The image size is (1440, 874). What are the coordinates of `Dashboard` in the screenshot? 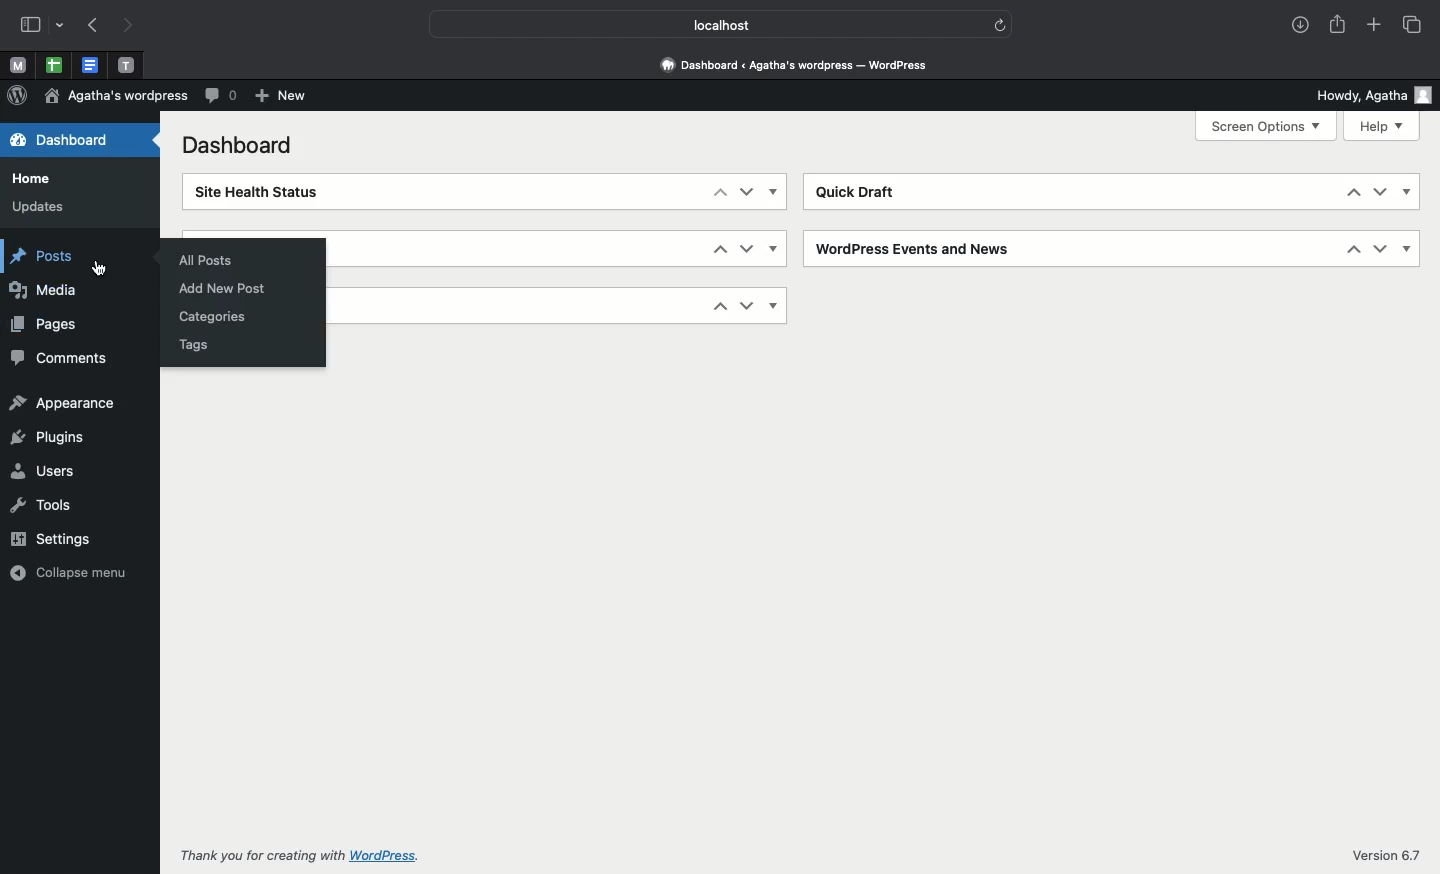 It's located at (234, 147).